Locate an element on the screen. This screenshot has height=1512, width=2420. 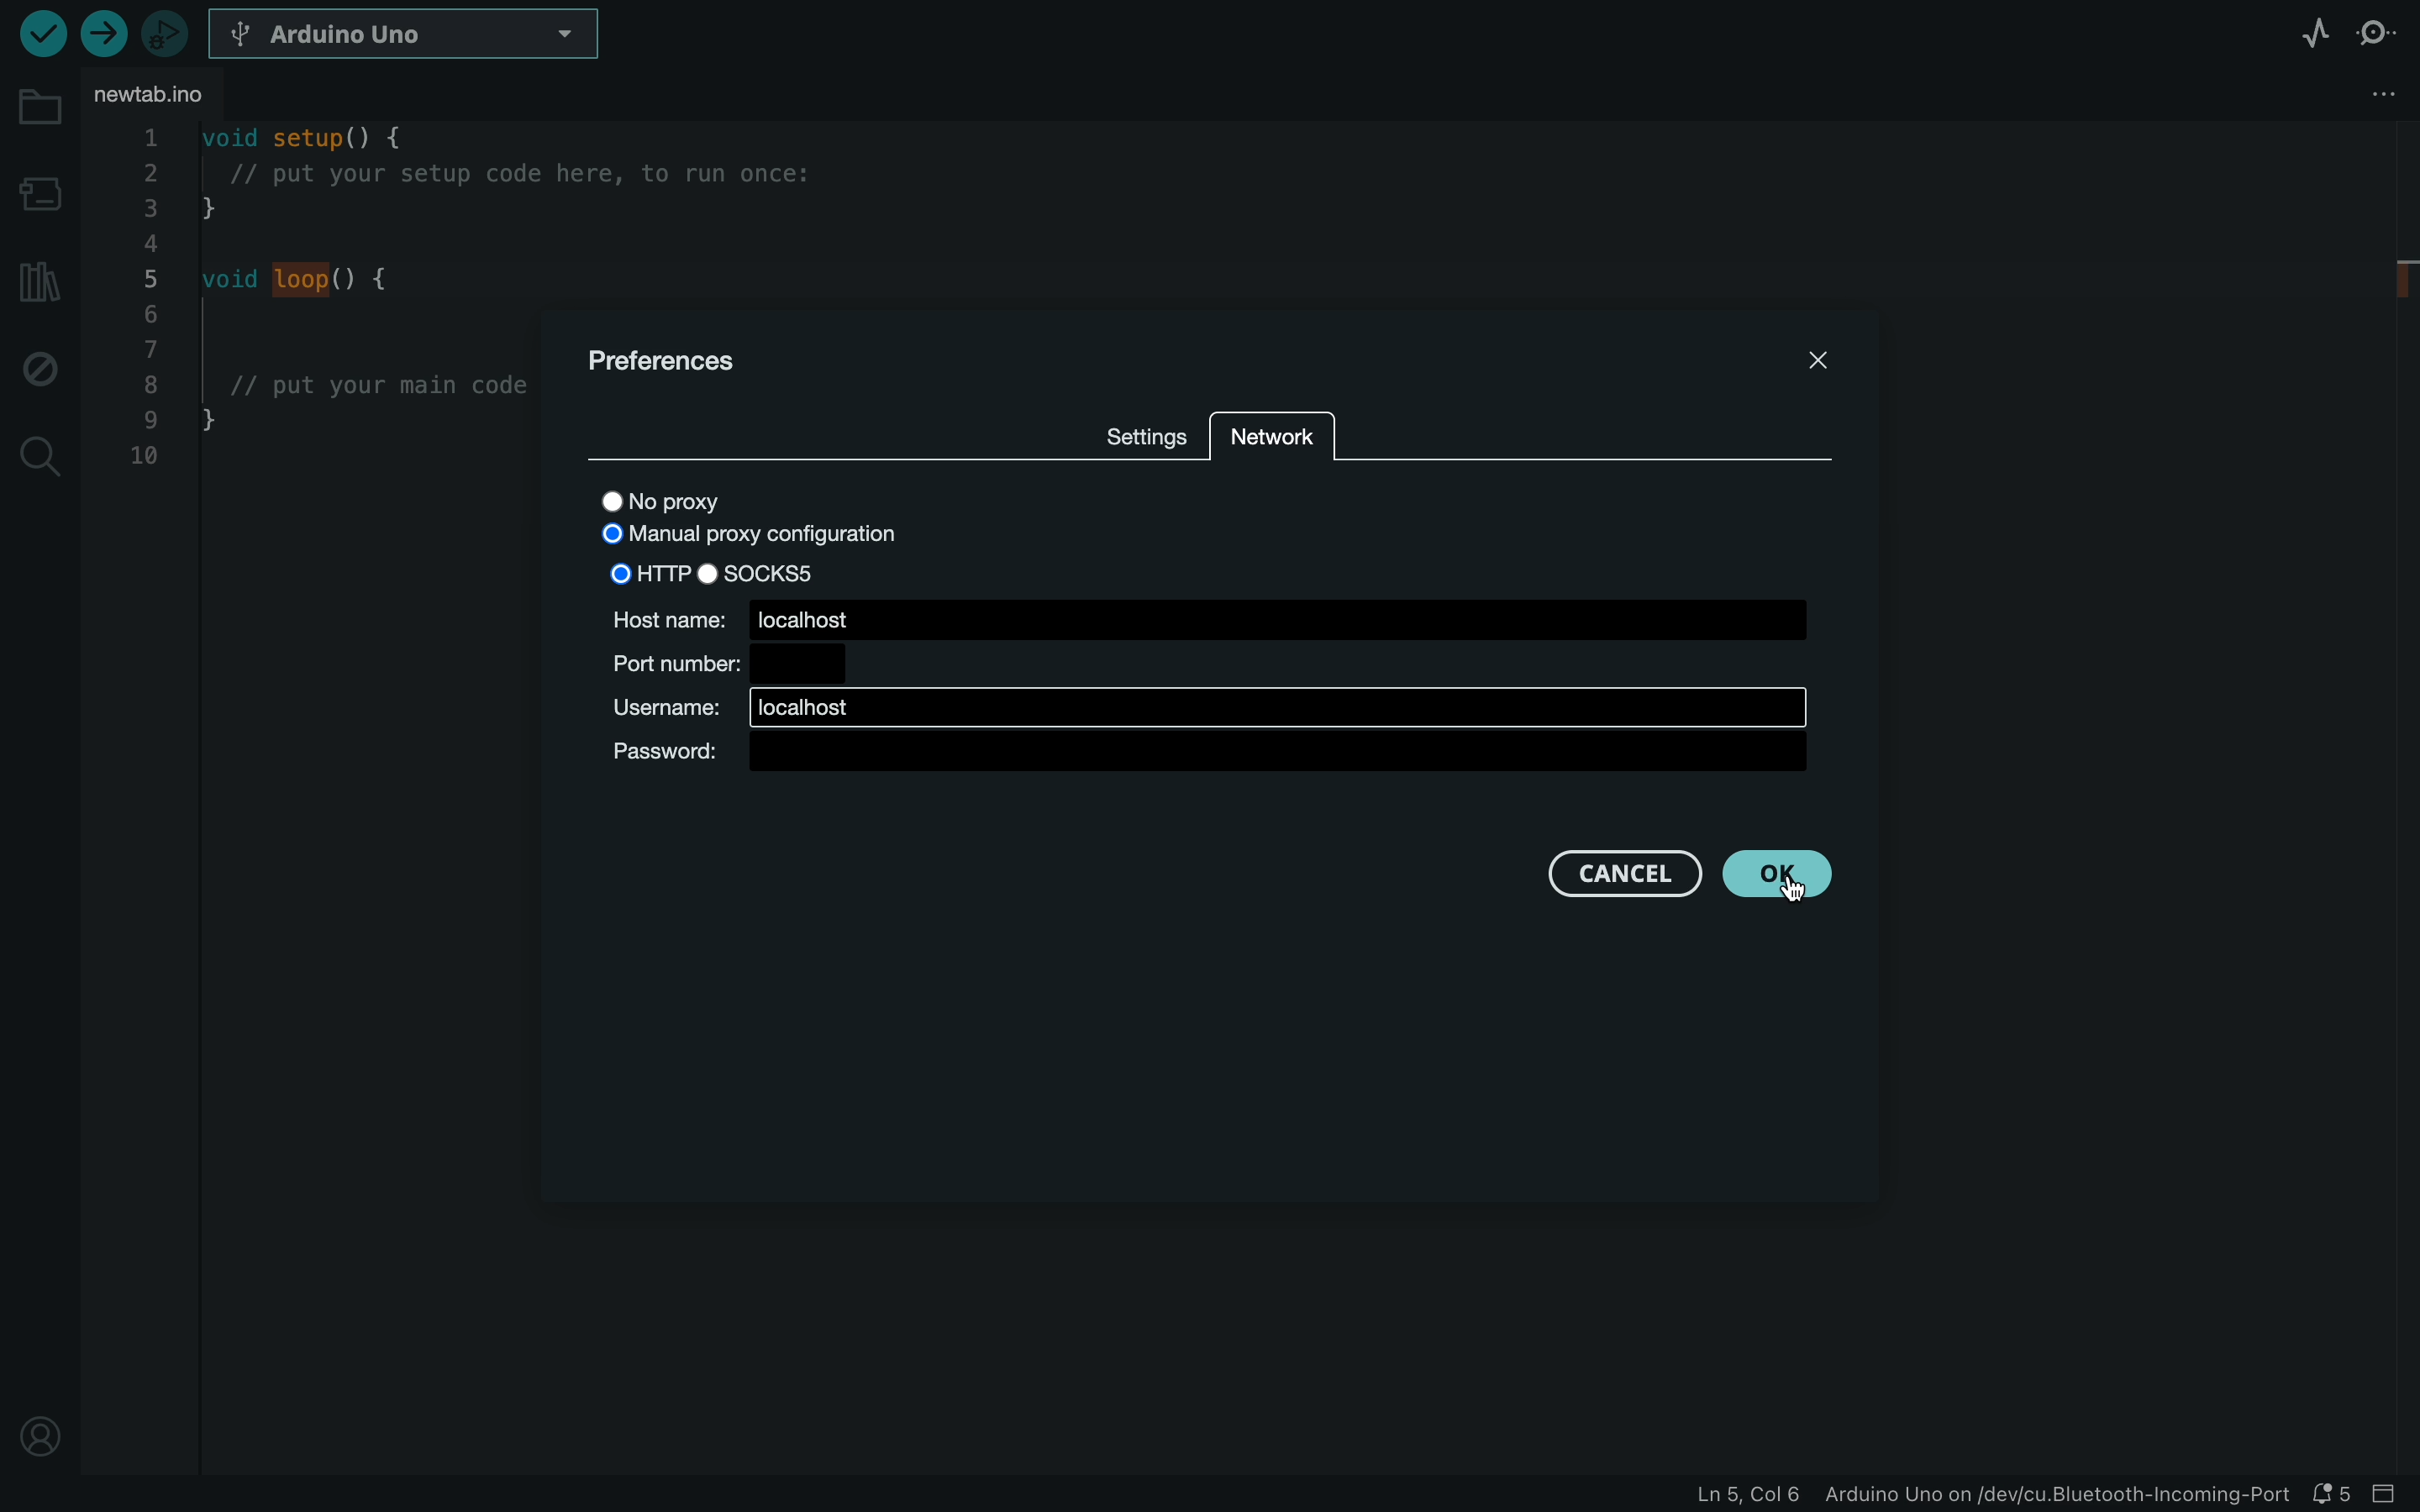
folder is located at coordinates (41, 108).